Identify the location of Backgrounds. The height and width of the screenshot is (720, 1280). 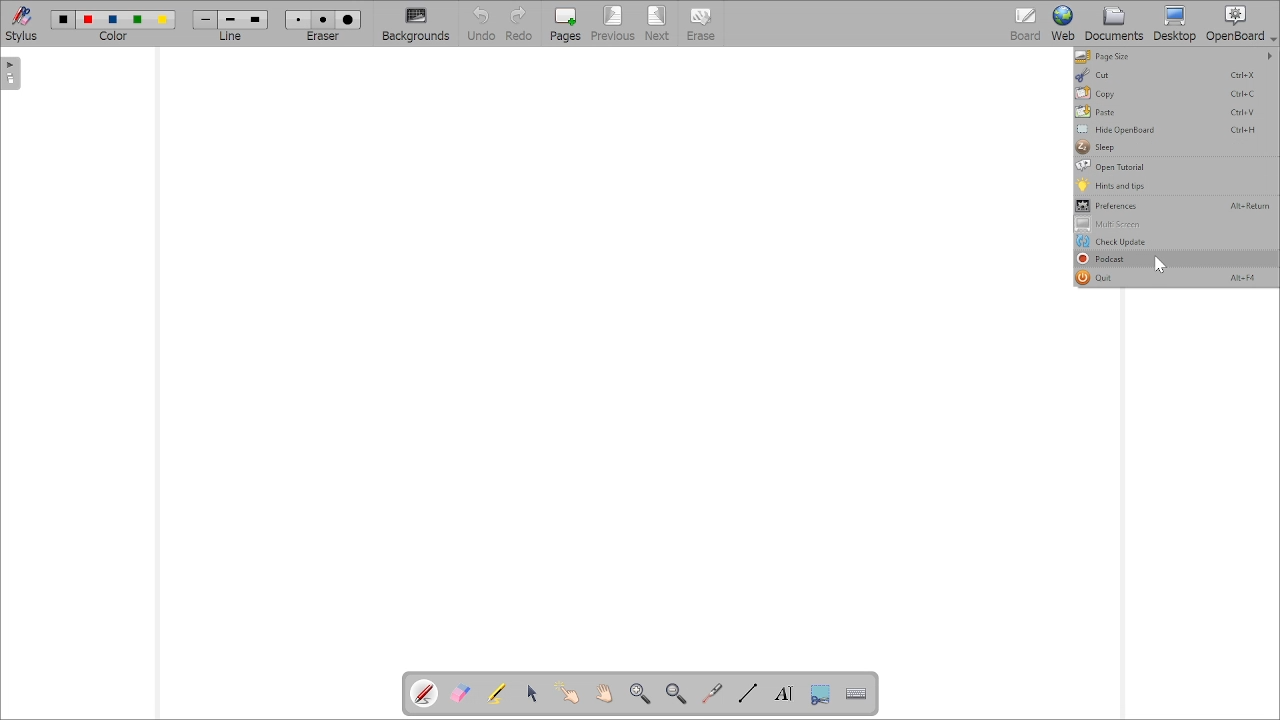
(415, 25).